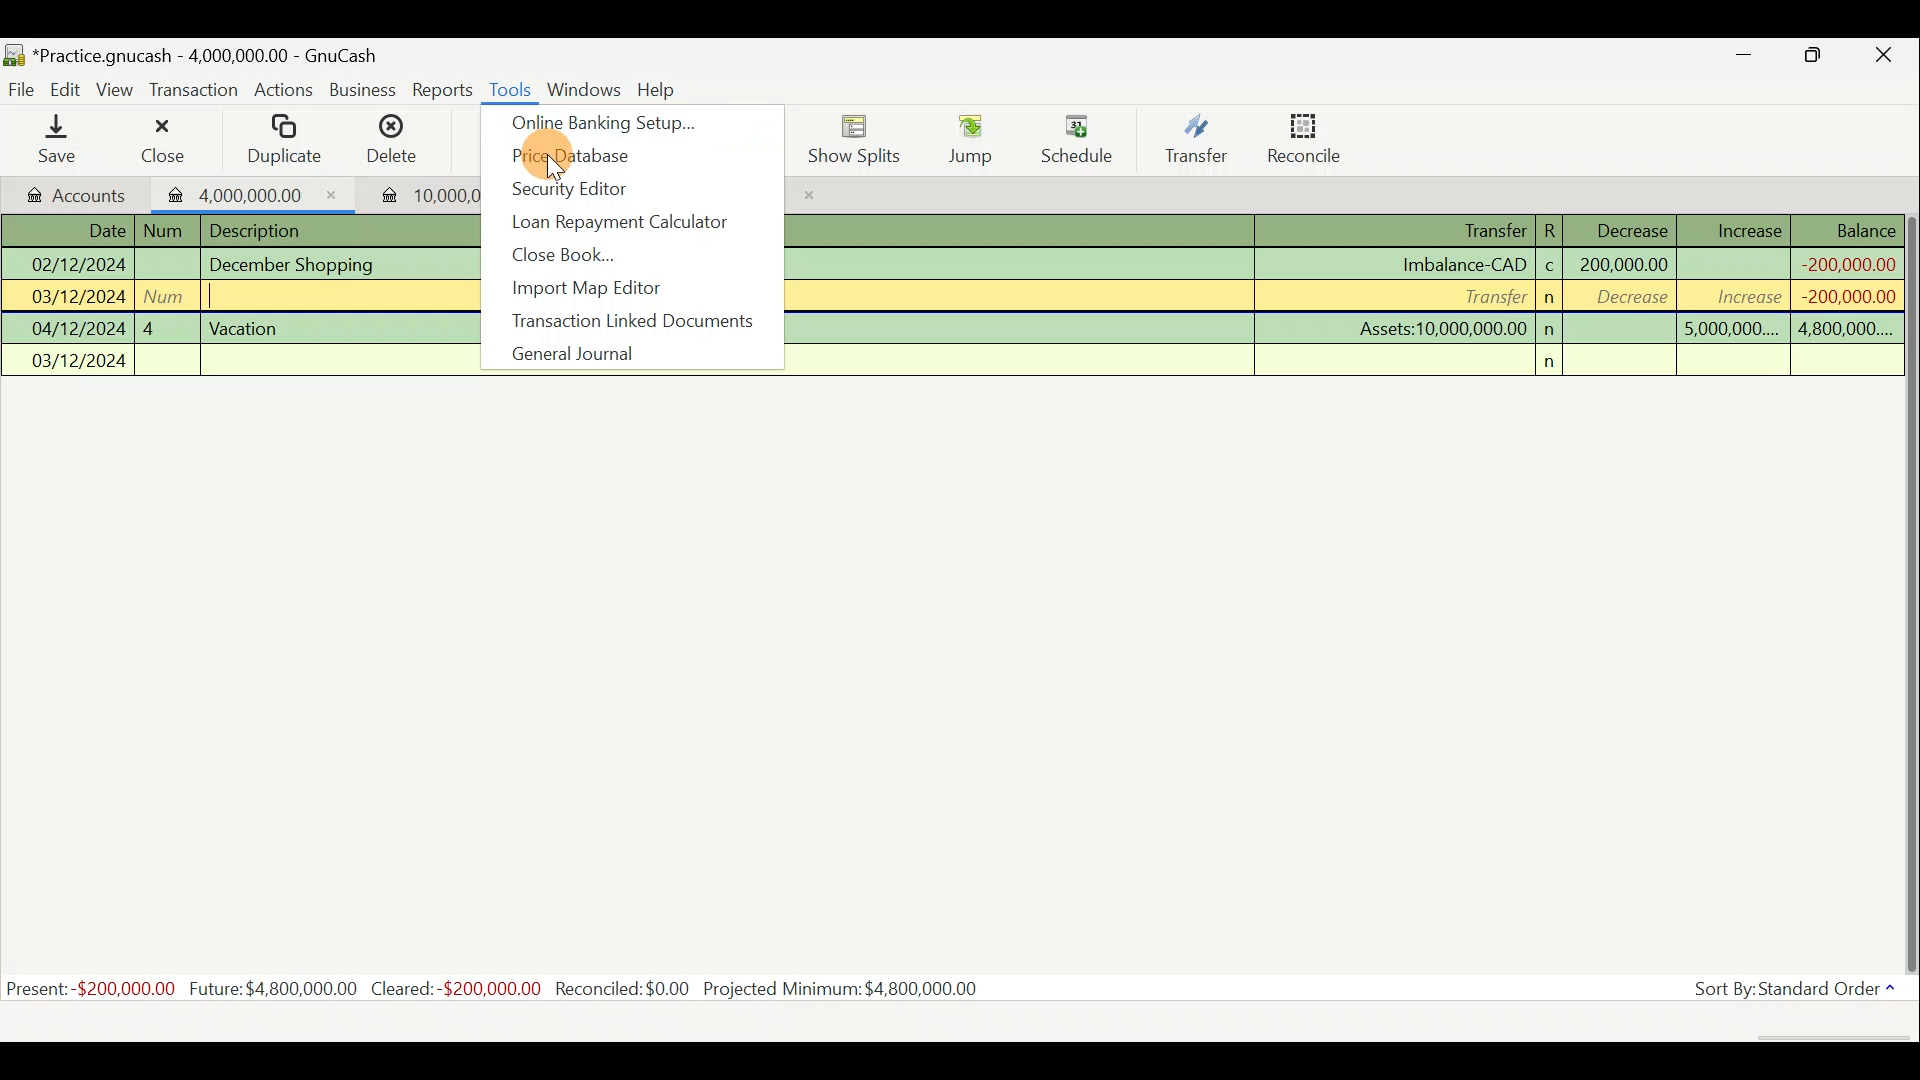 The height and width of the screenshot is (1080, 1920). What do you see at coordinates (512, 88) in the screenshot?
I see `Tools` at bounding box center [512, 88].